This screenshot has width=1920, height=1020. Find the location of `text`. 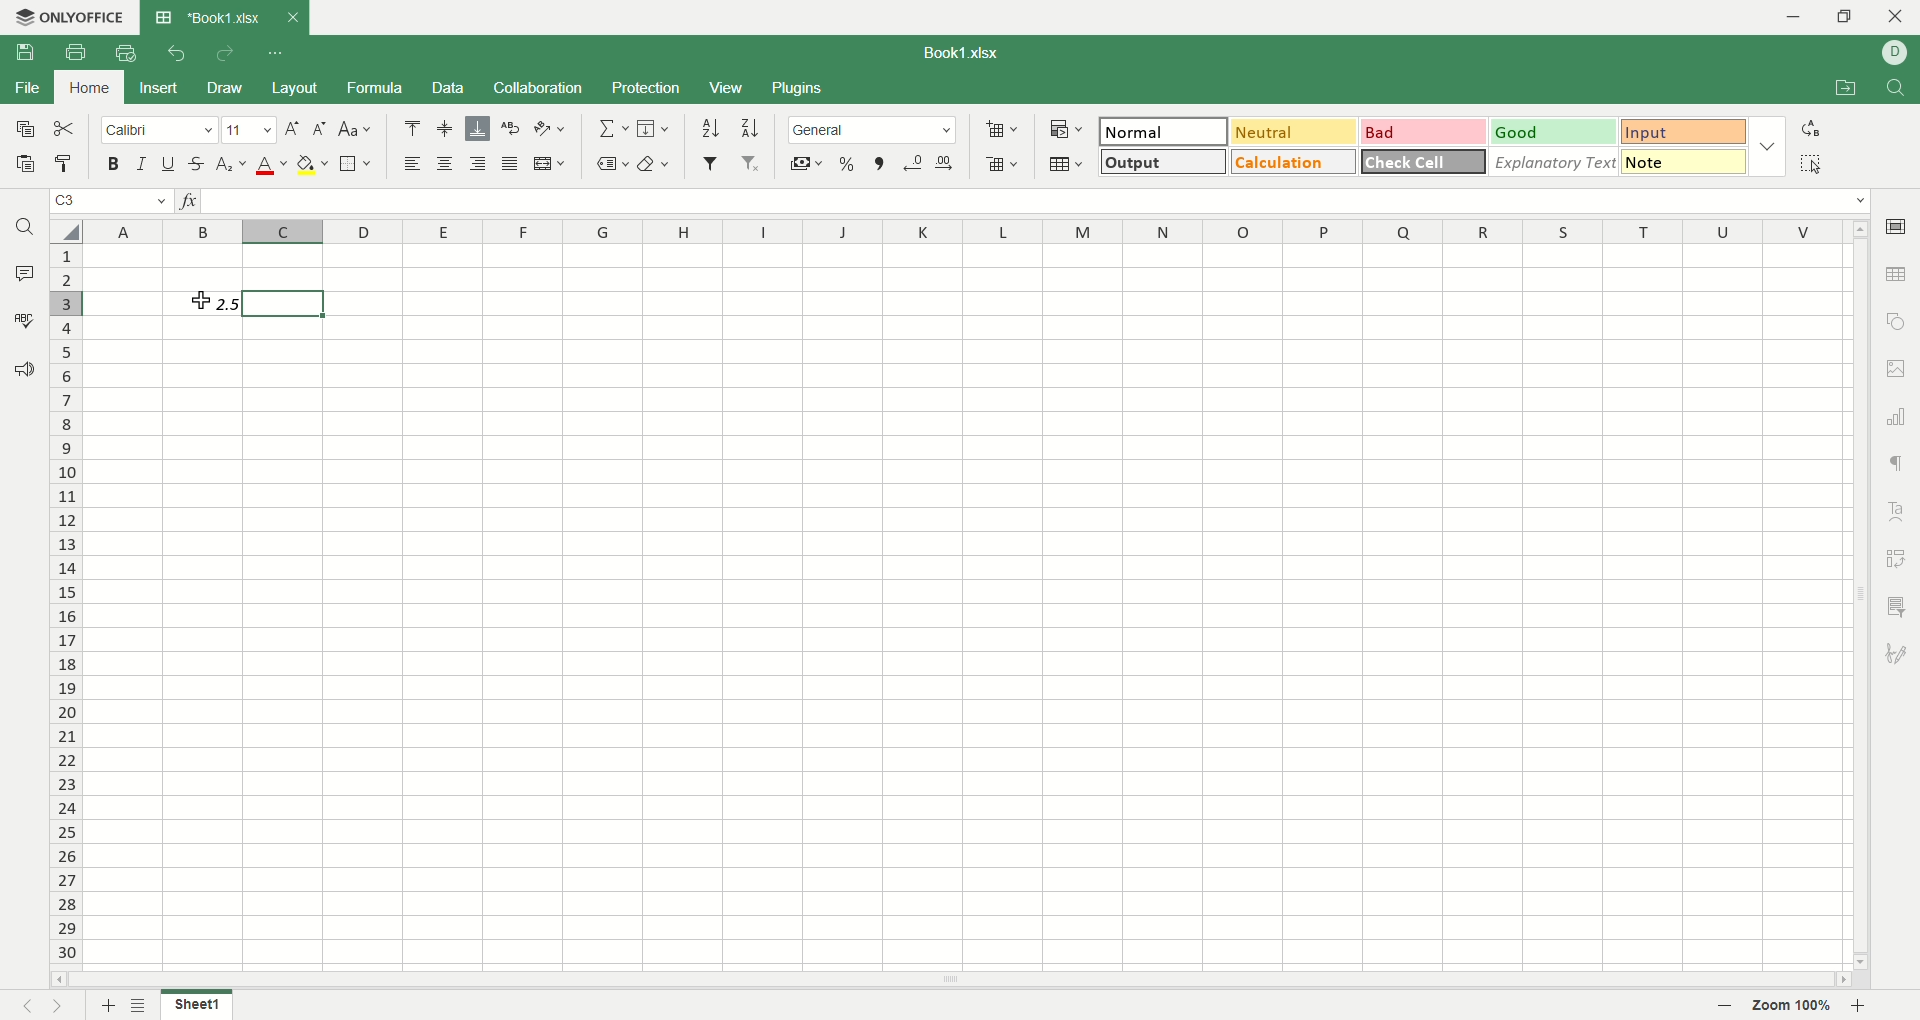

text is located at coordinates (203, 305).